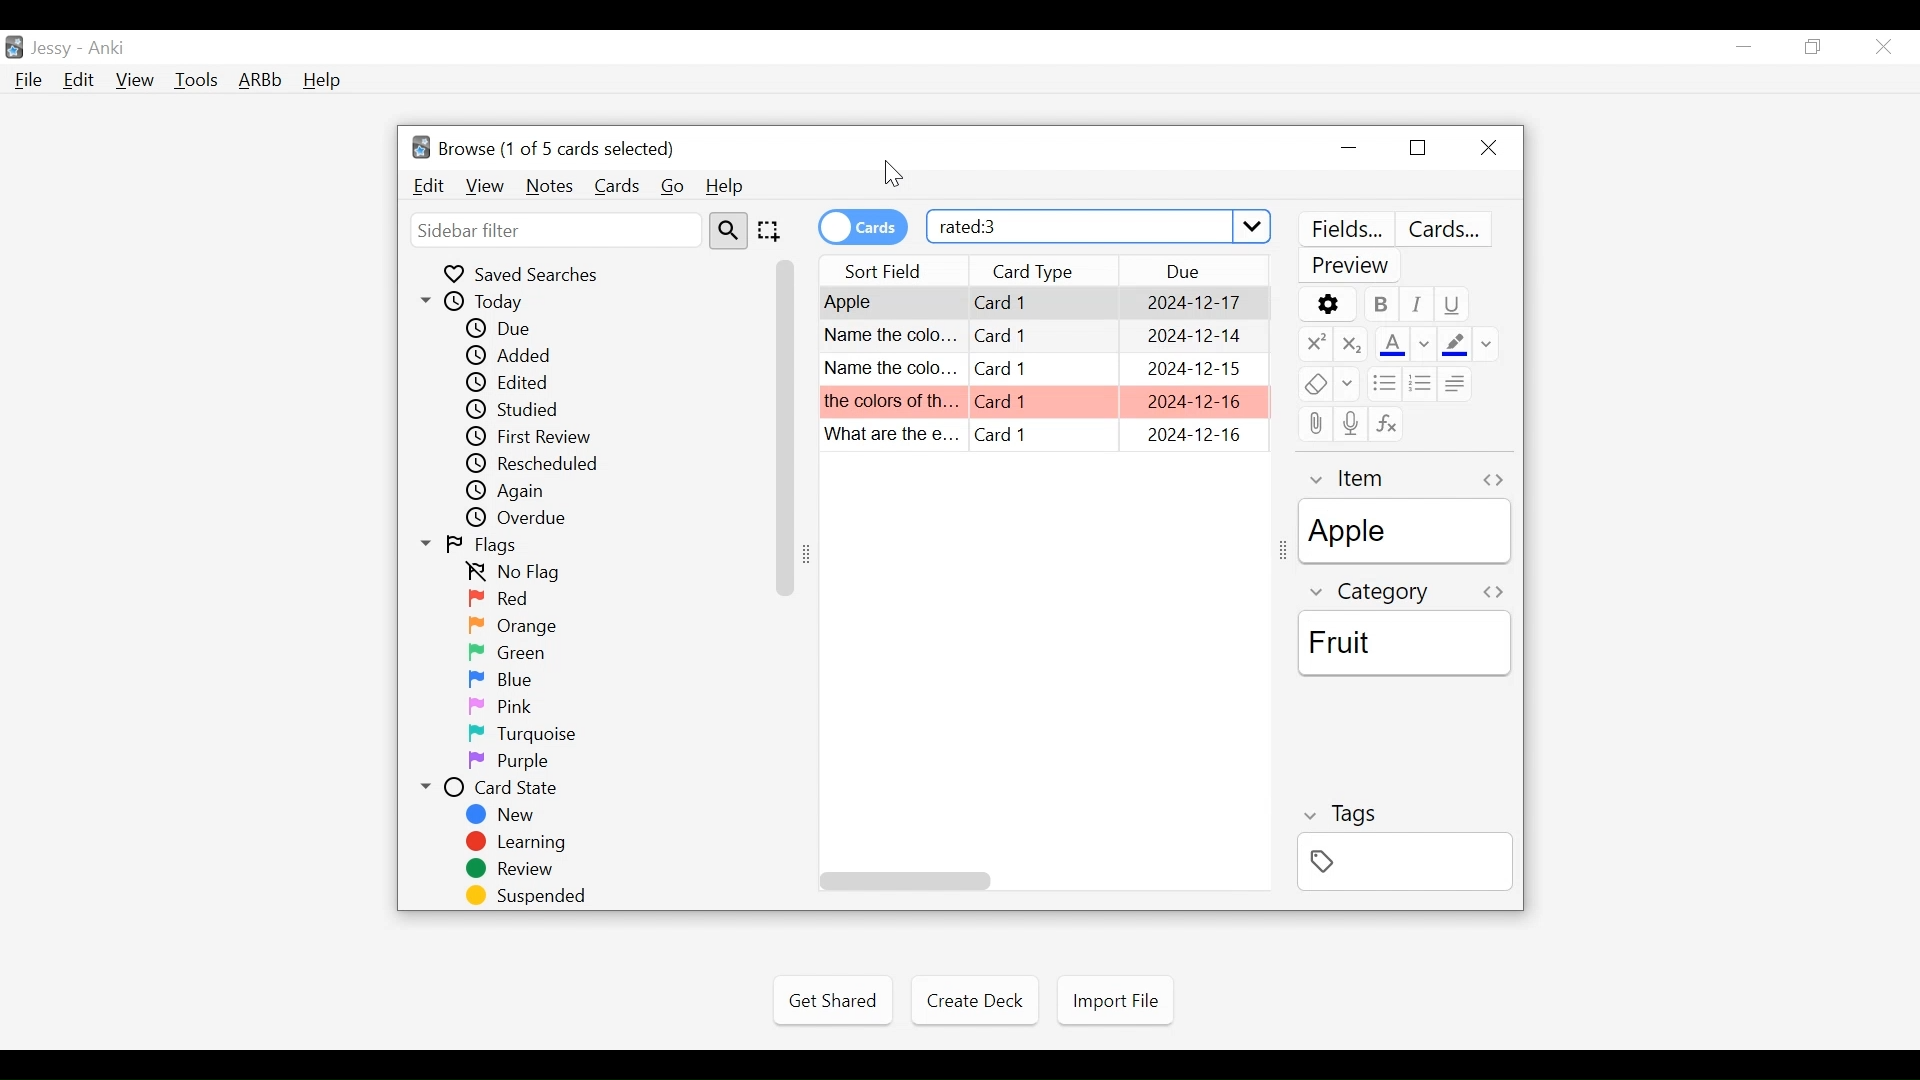 Image resolution: width=1920 pixels, height=1080 pixels. Describe the element at coordinates (1496, 481) in the screenshot. I see `Toggle HTML Editor` at that location.